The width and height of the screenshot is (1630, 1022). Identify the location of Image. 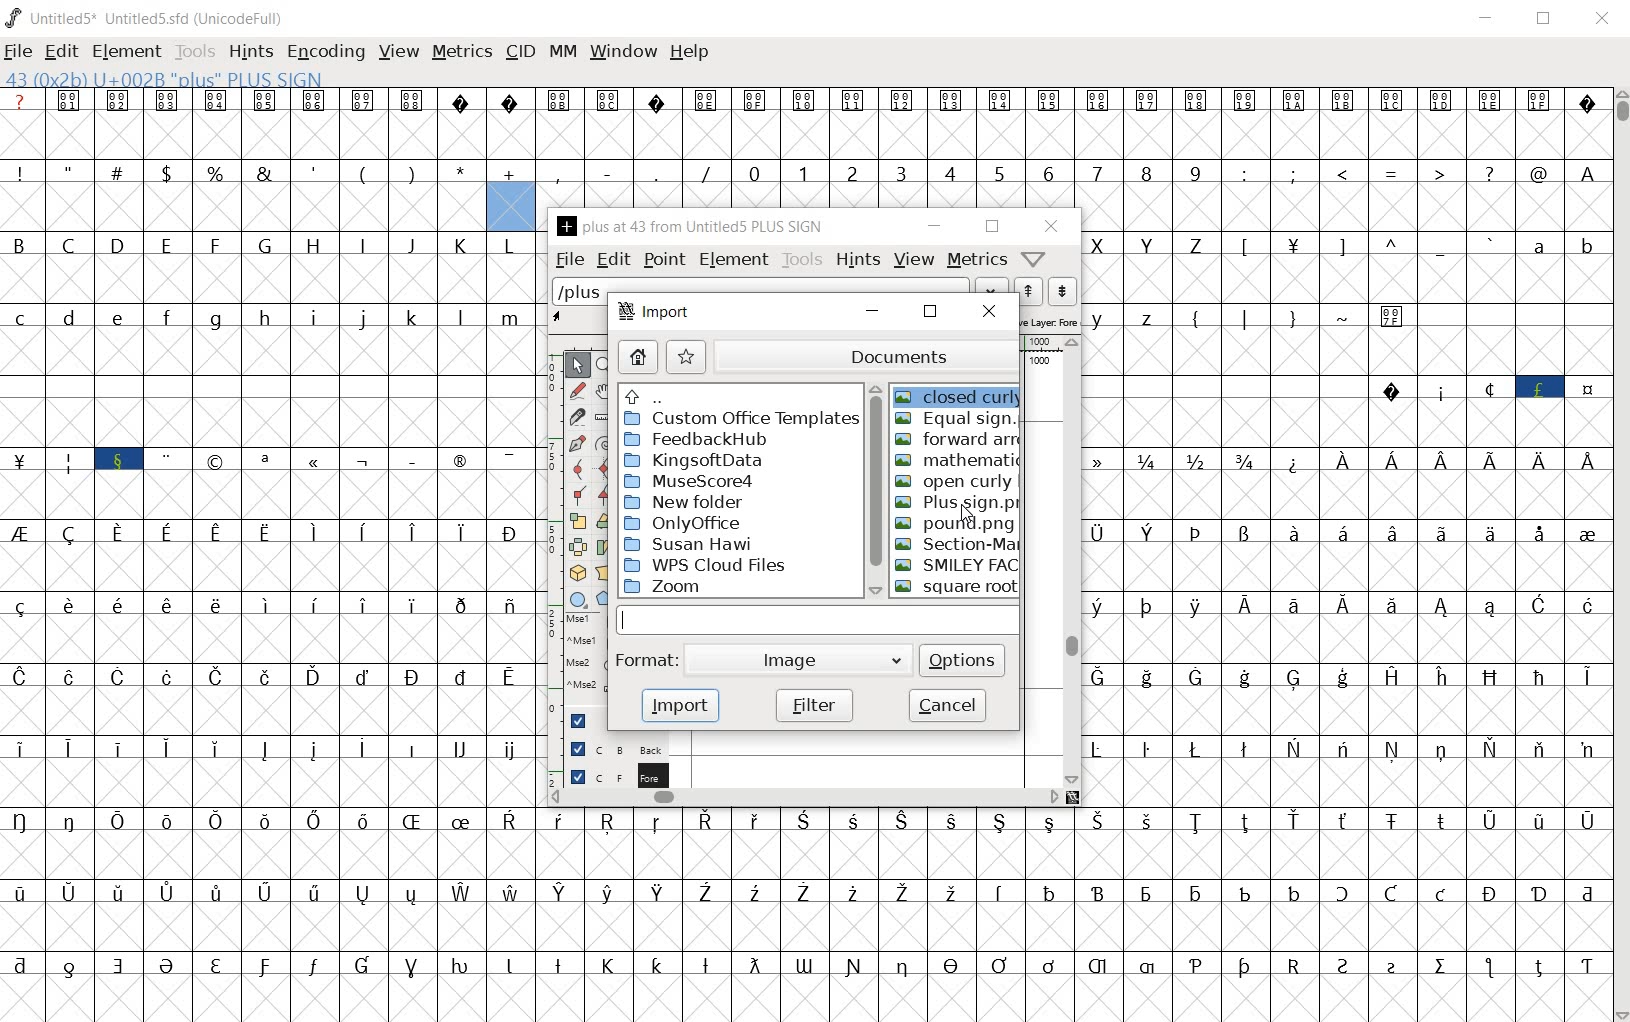
(816, 659).